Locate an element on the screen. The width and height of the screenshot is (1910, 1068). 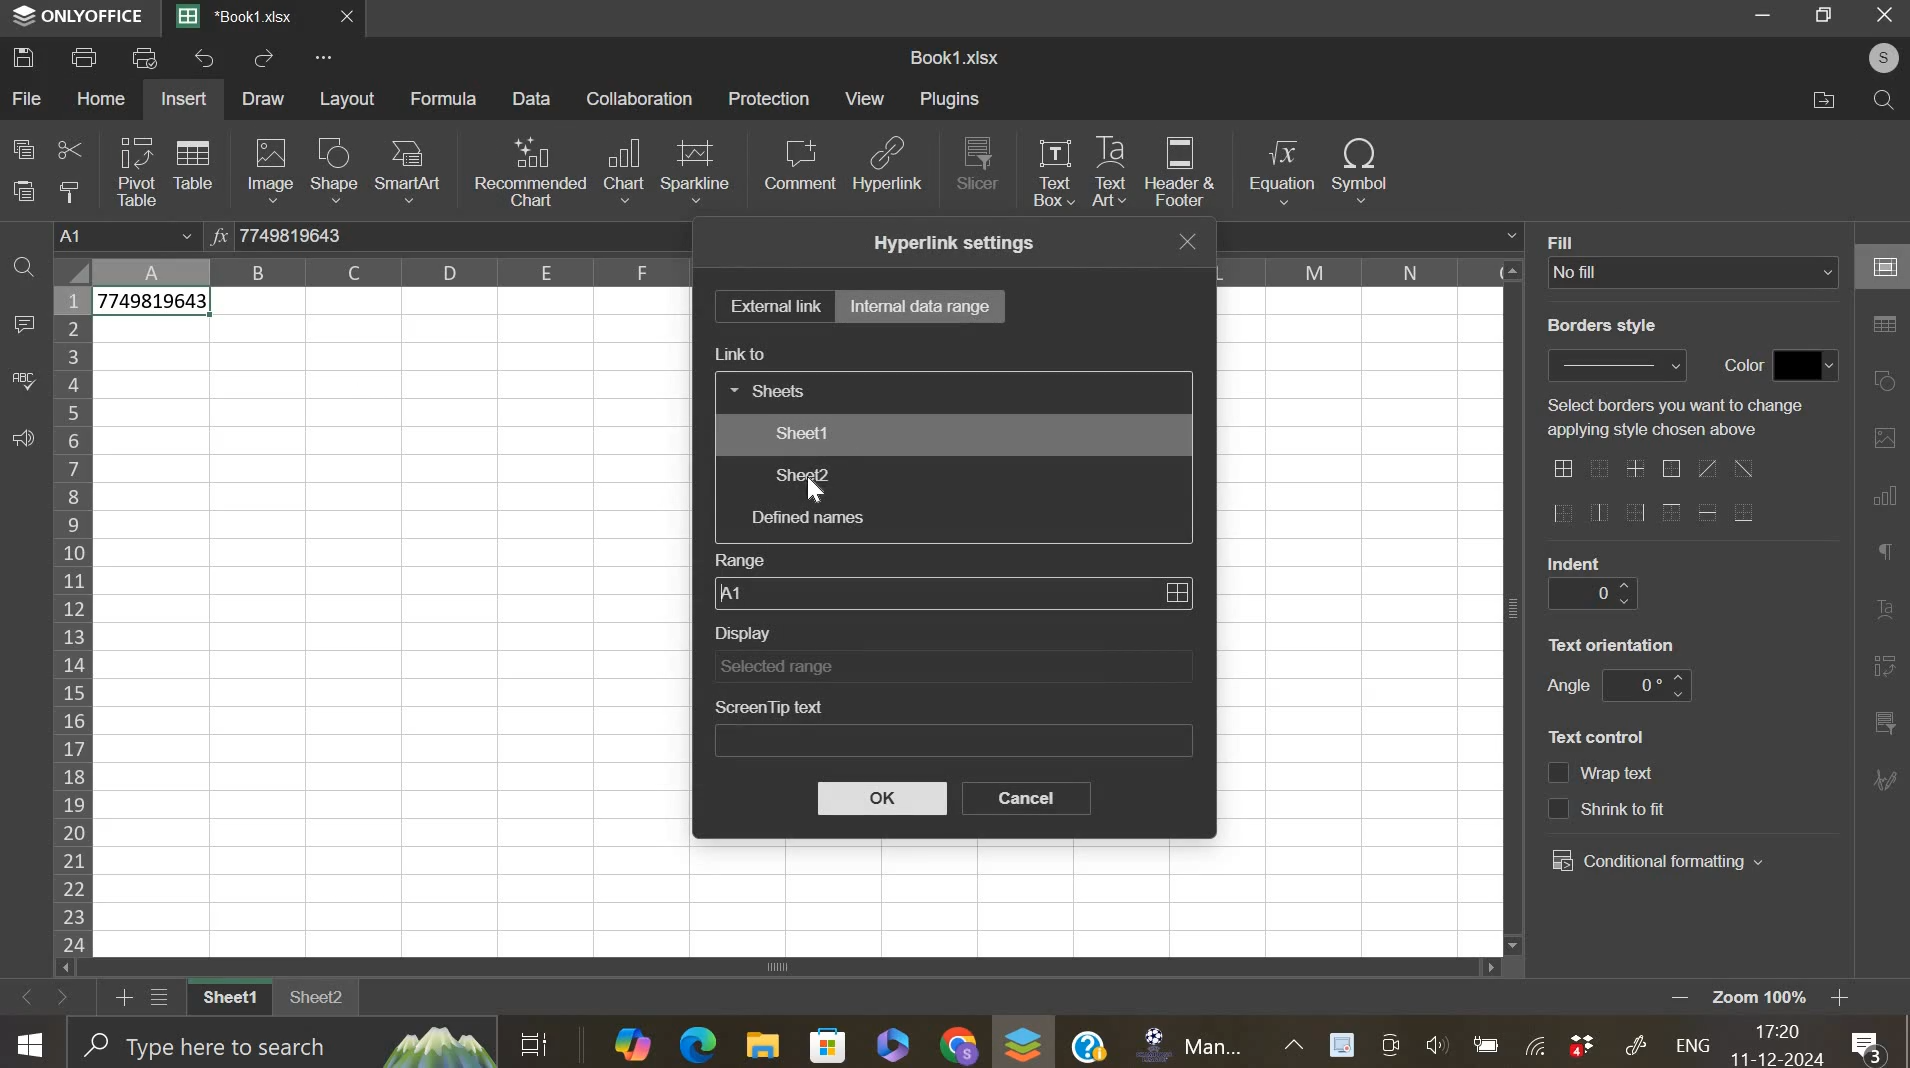
screenTip text is located at coordinates (954, 742).